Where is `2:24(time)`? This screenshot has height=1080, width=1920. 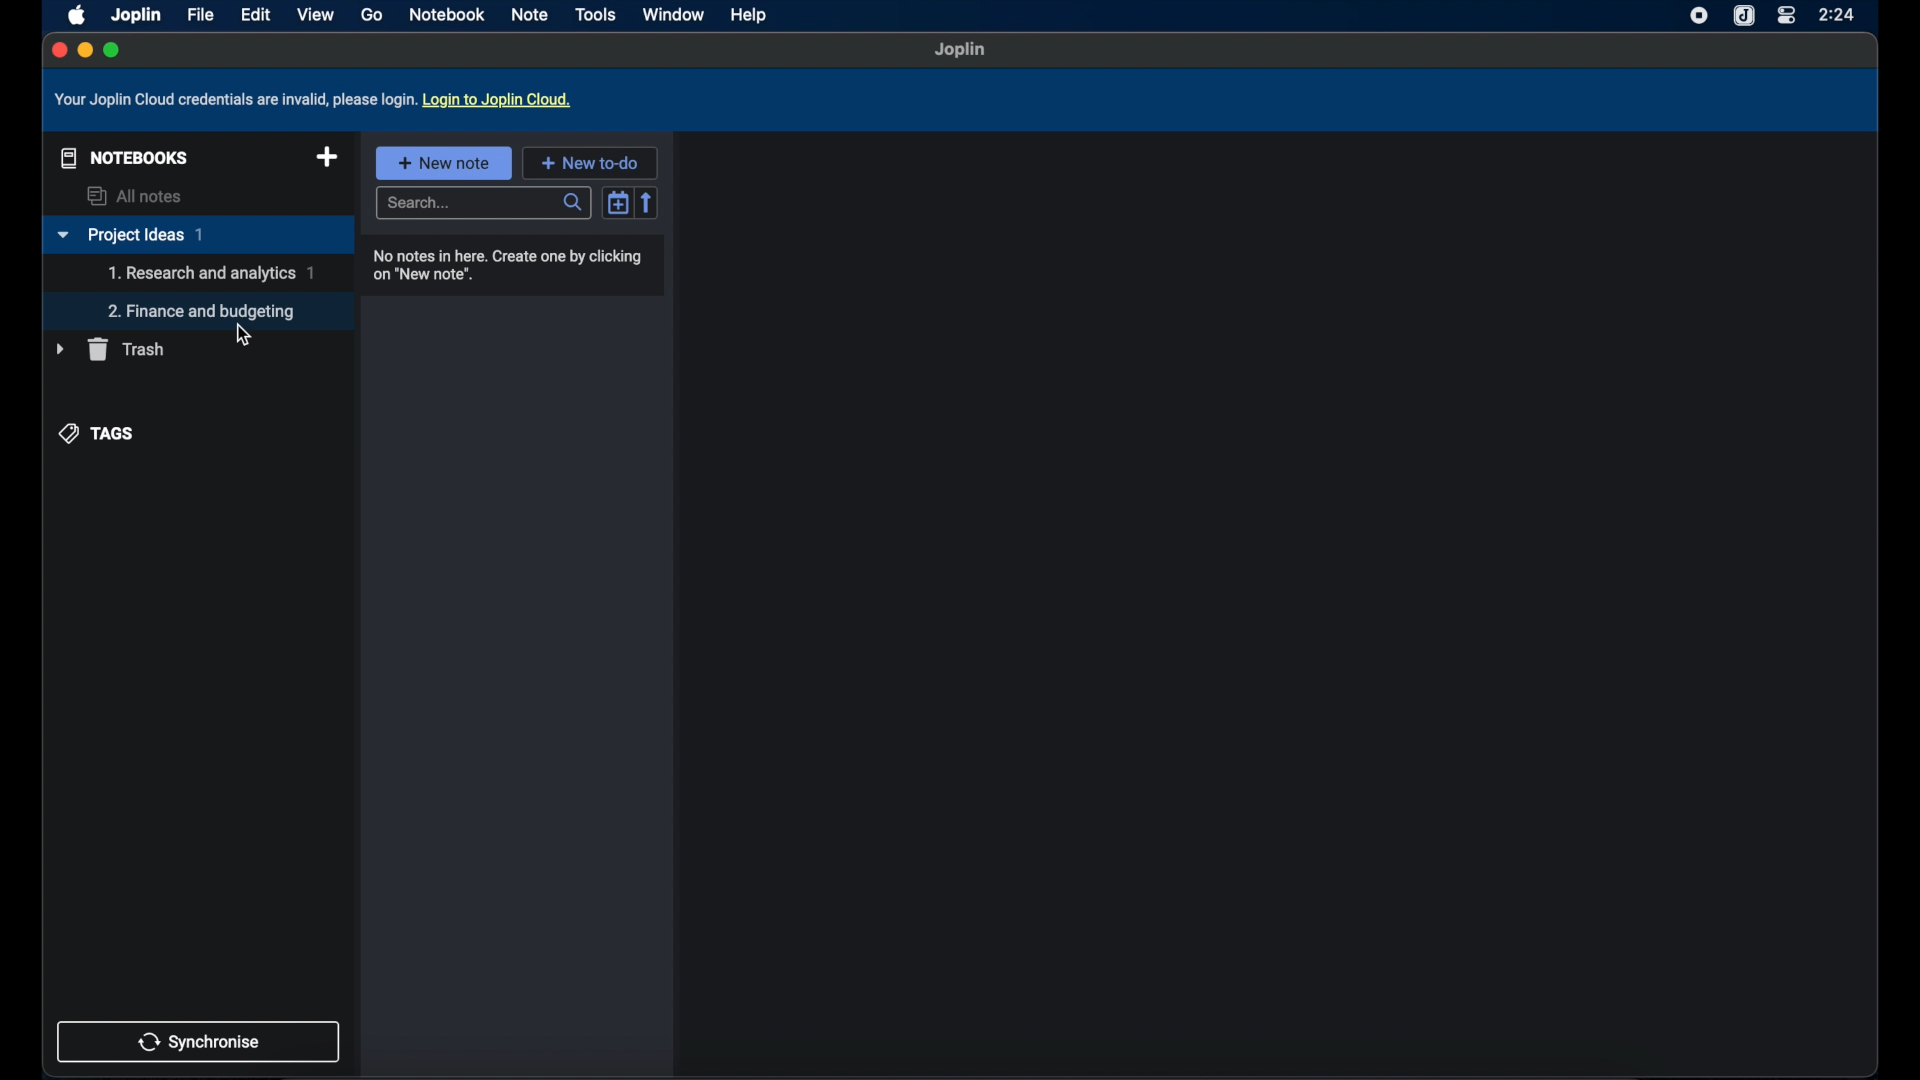 2:24(time) is located at coordinates (1839, 14).